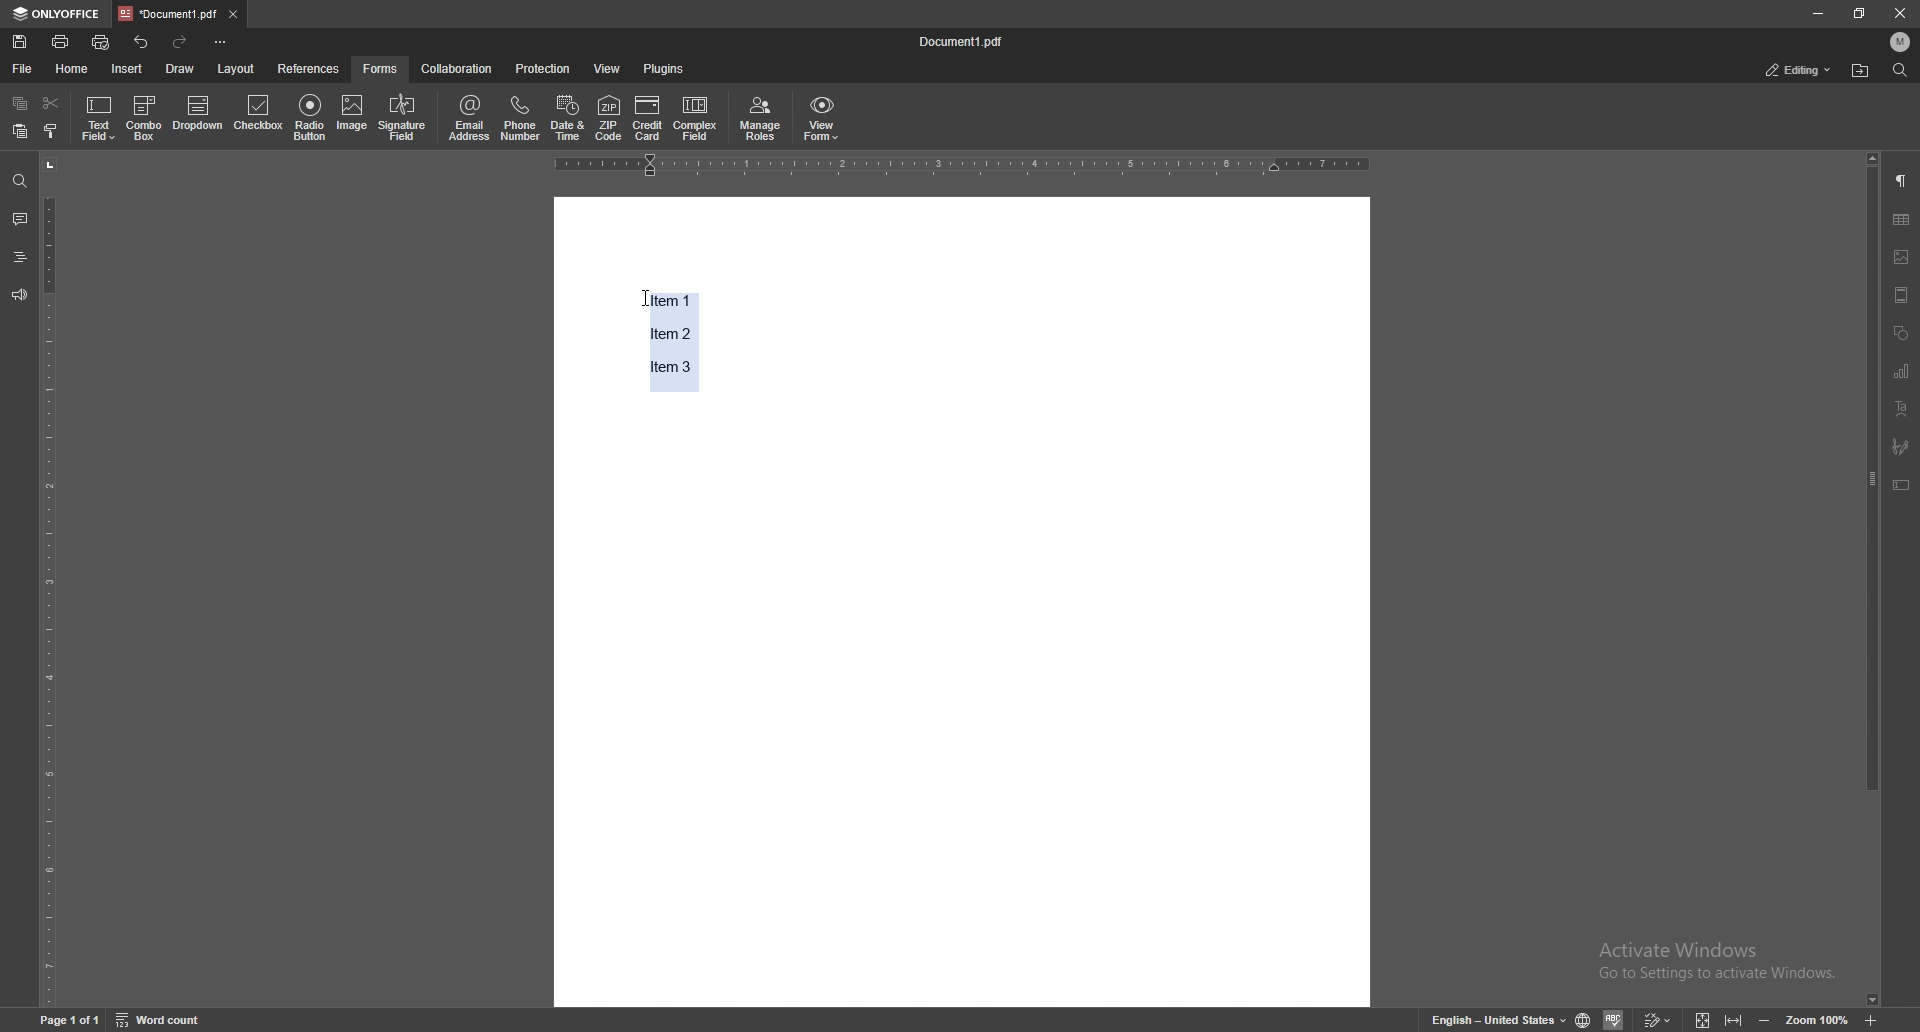 The image size is (1920, 1032). What do you see at coordinates (61, 41) in the screenshot?
I see `print` at bounding box center [61, 41].